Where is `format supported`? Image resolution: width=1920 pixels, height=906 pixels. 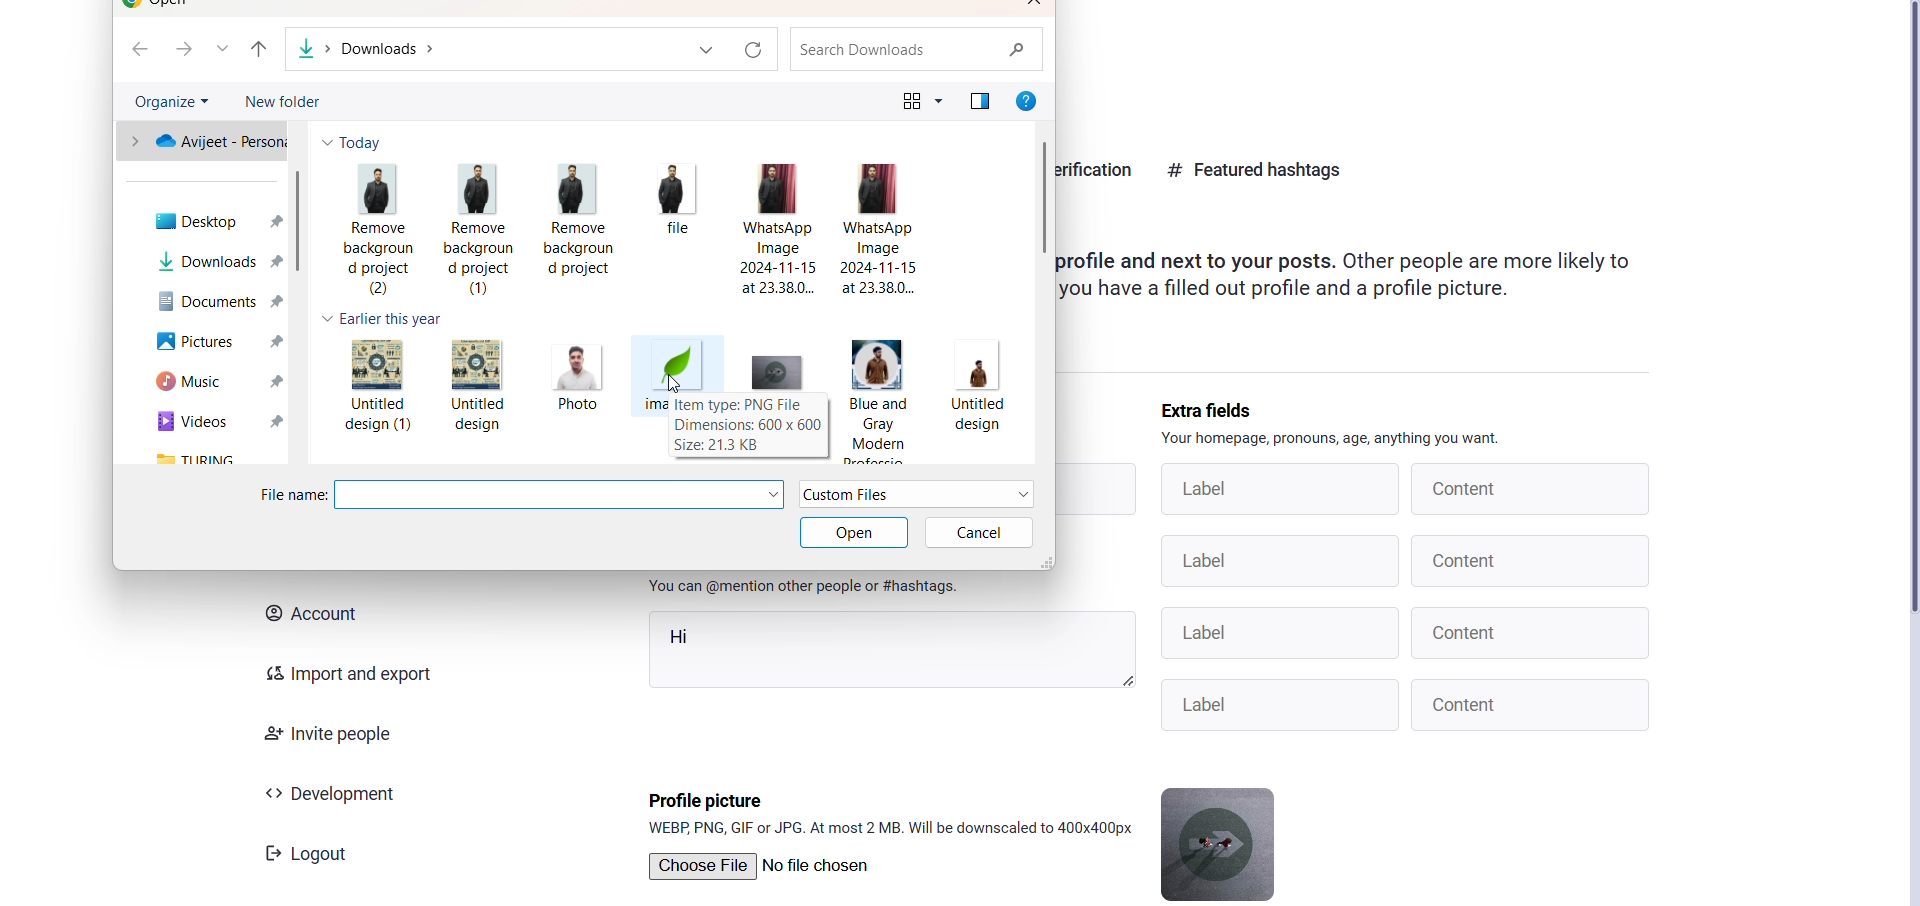
format supported is located at coordinates (893, 828).